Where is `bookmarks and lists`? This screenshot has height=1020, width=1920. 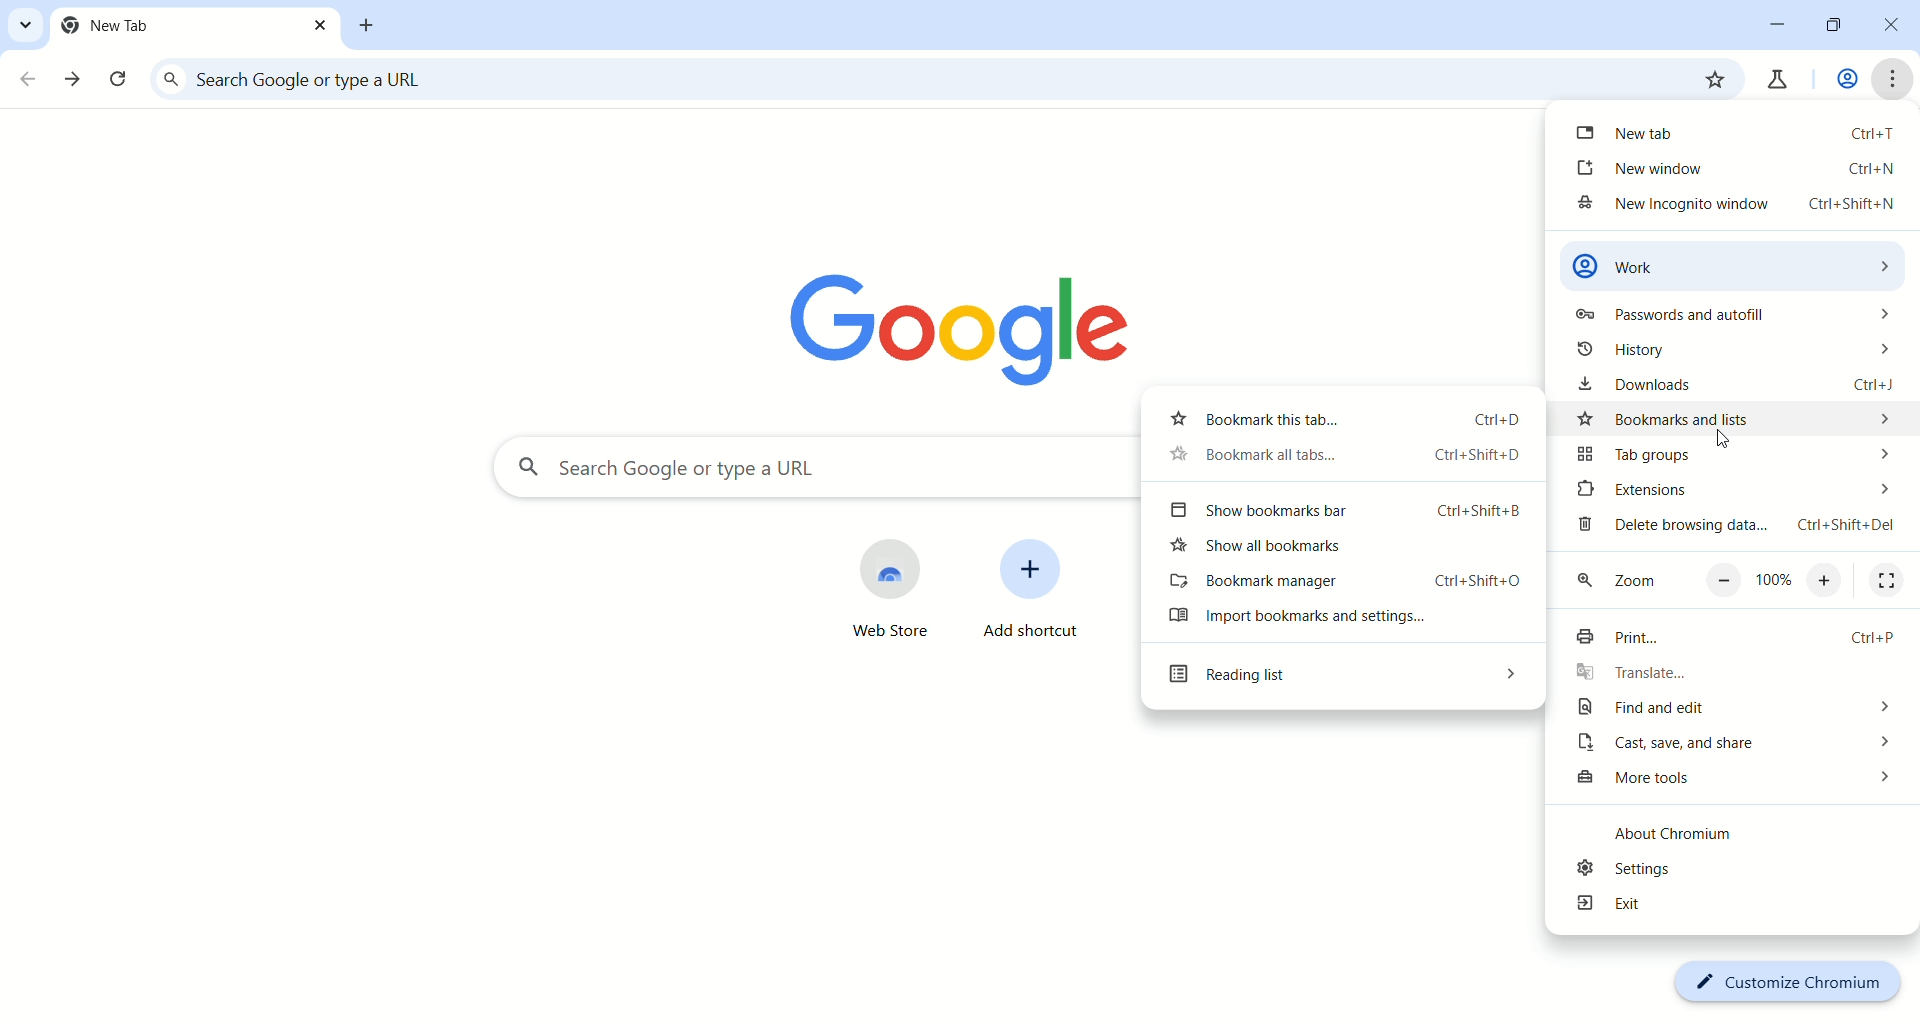
bookmarks and lists is located at coordinates (1739, 419).